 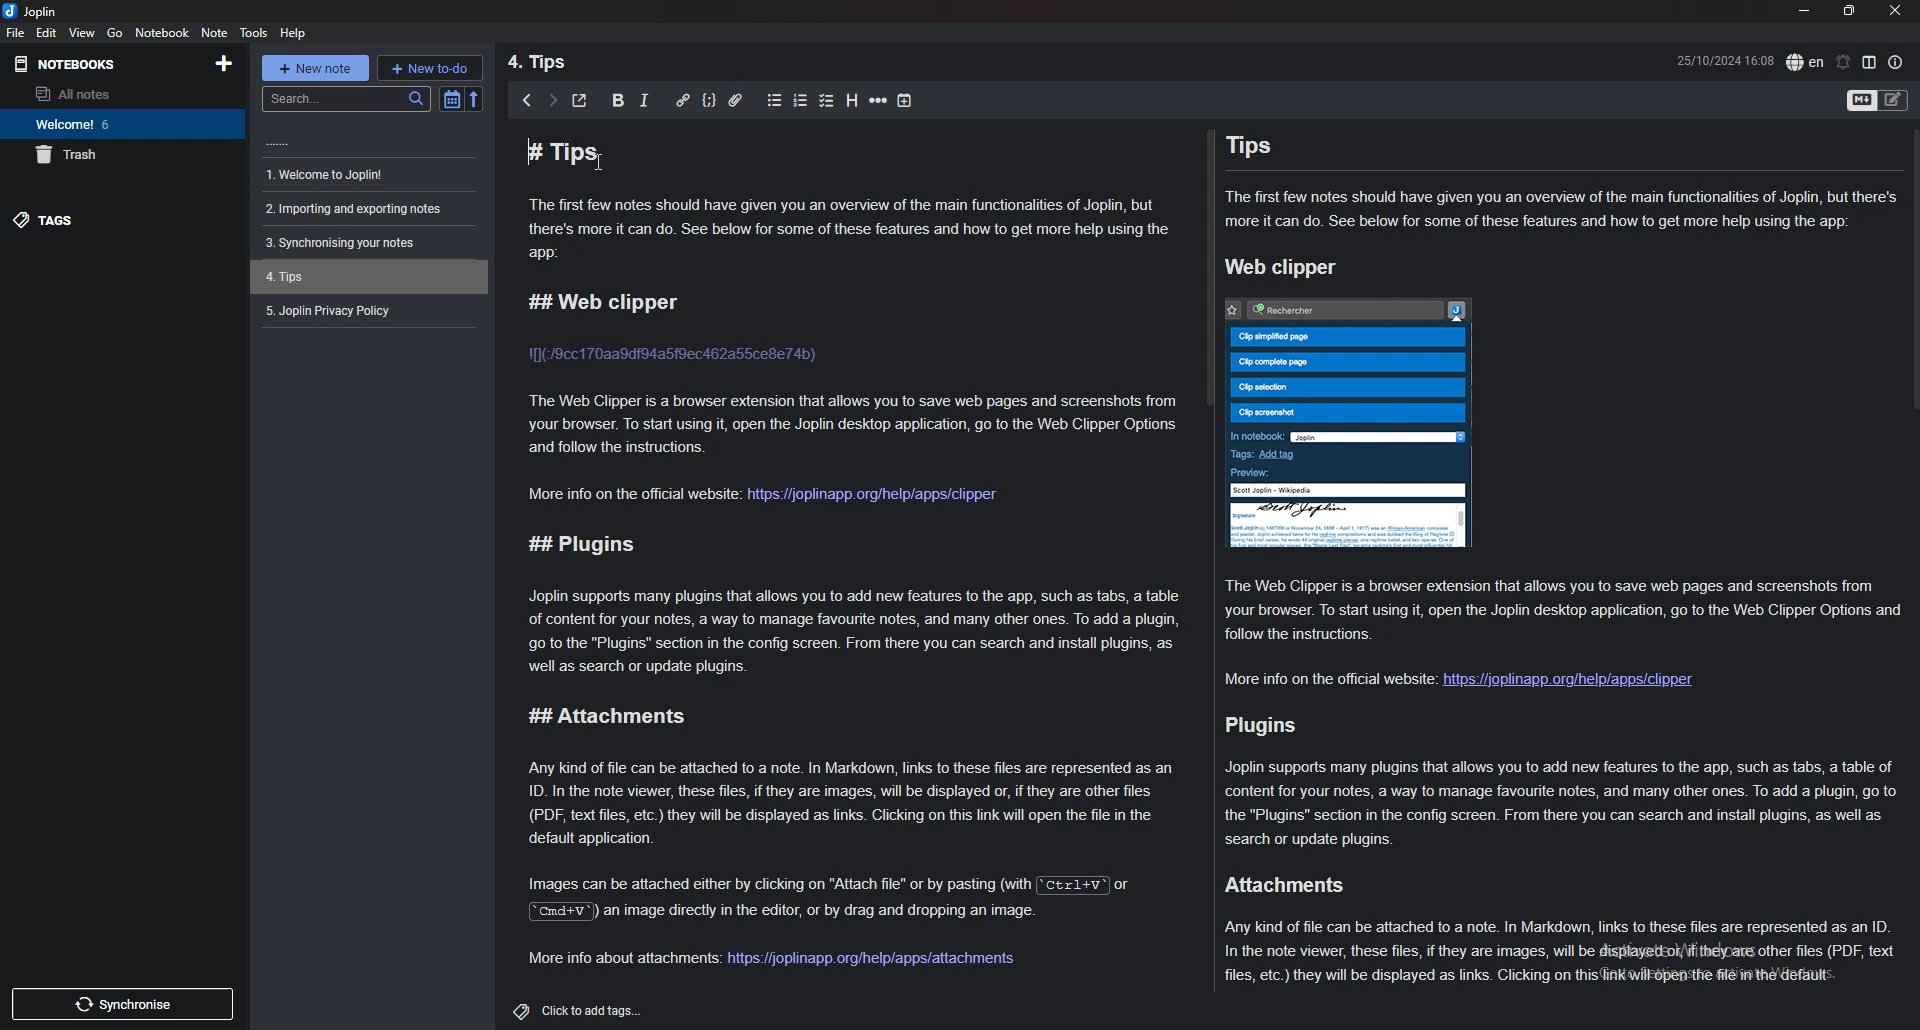 I want to click on note properties, so click(x=1895, y=62).